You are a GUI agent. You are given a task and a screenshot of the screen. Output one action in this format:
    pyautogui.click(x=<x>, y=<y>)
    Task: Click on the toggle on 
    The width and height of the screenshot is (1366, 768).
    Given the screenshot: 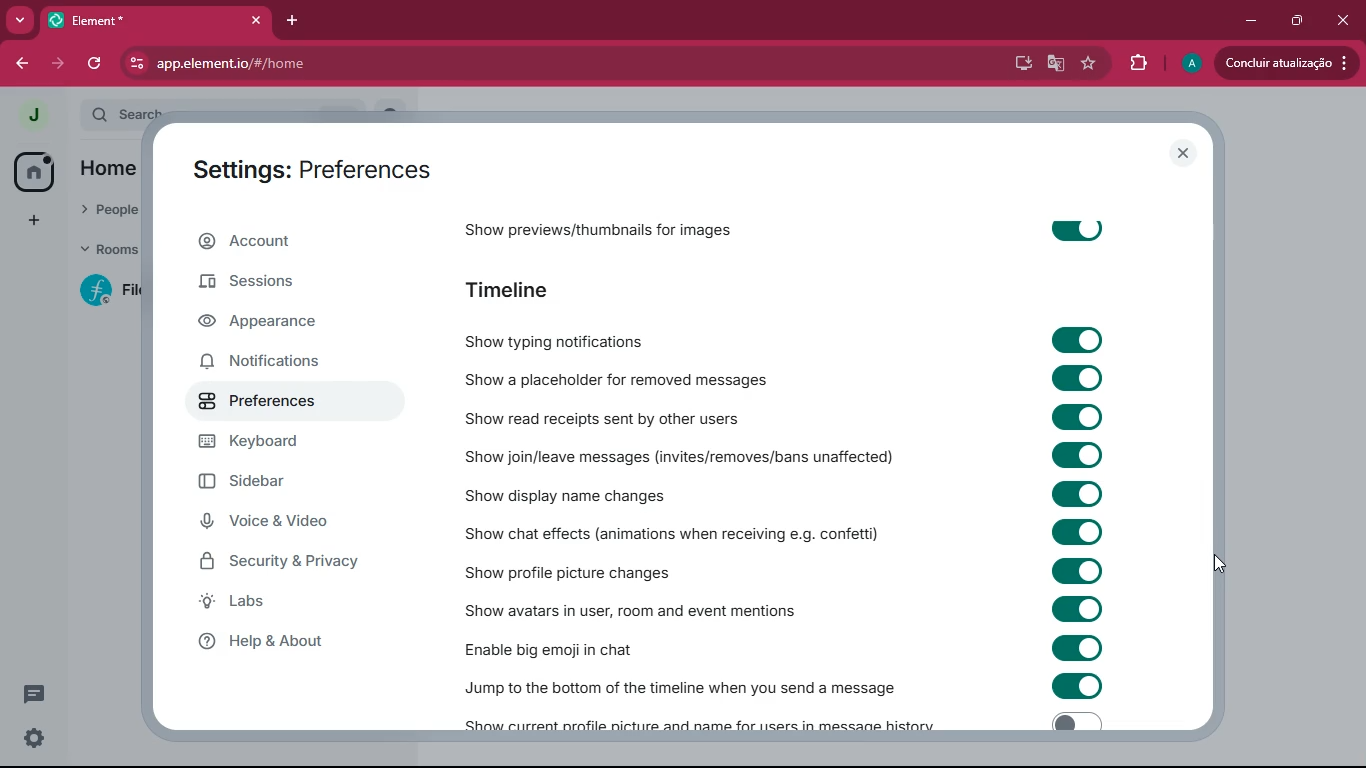 What is the action you would take?
    pyautogui.click(x=1076, y=607)
    